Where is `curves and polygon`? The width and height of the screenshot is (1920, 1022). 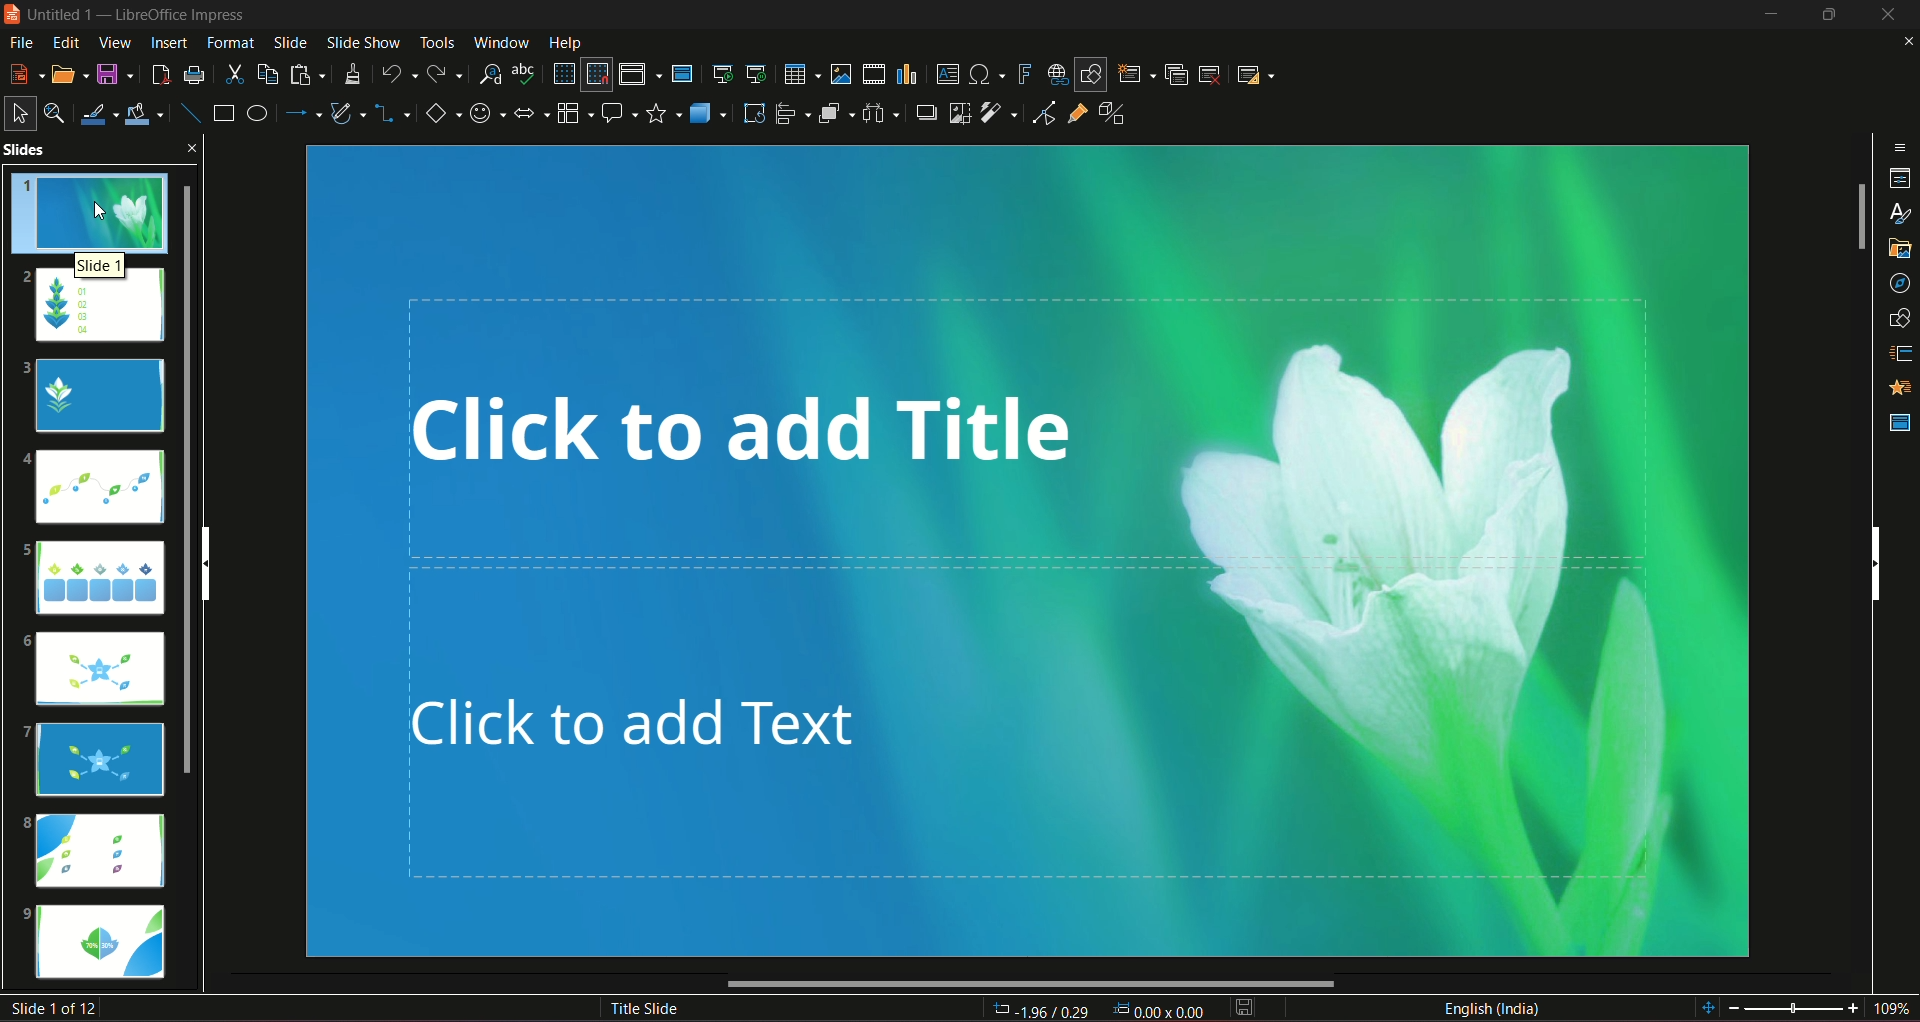
curves and polygon is located at coordinates (350, 115).